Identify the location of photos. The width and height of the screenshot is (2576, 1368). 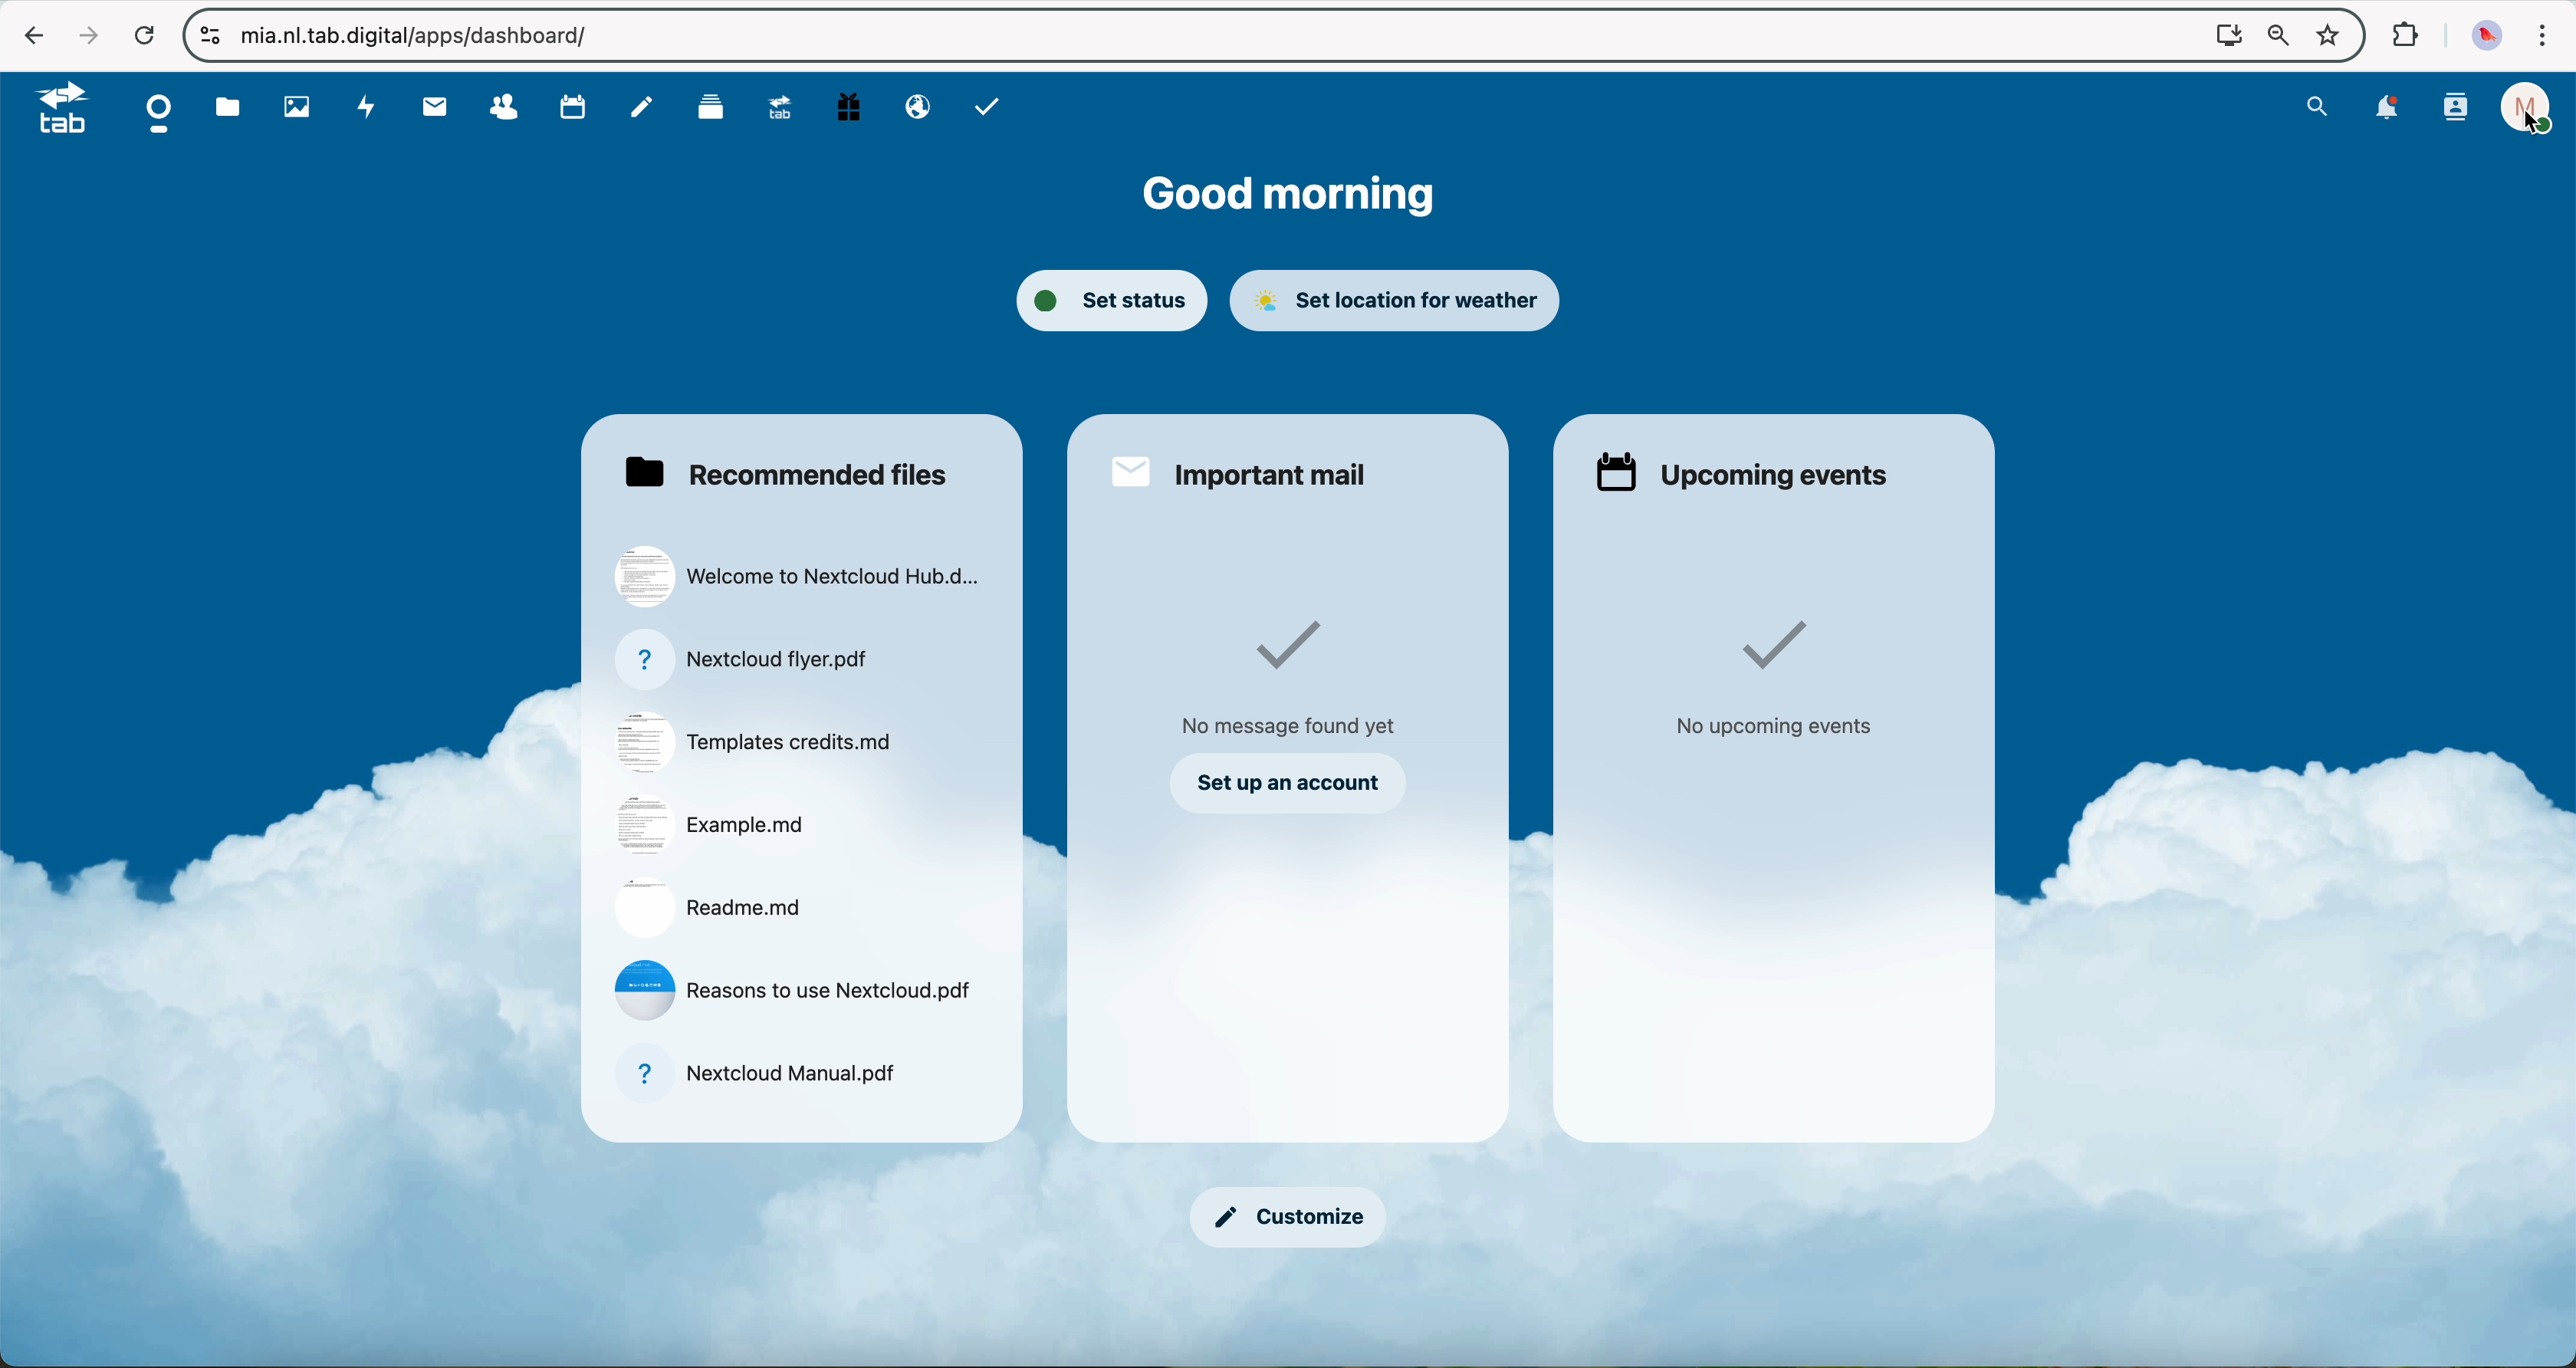
(294, 108).